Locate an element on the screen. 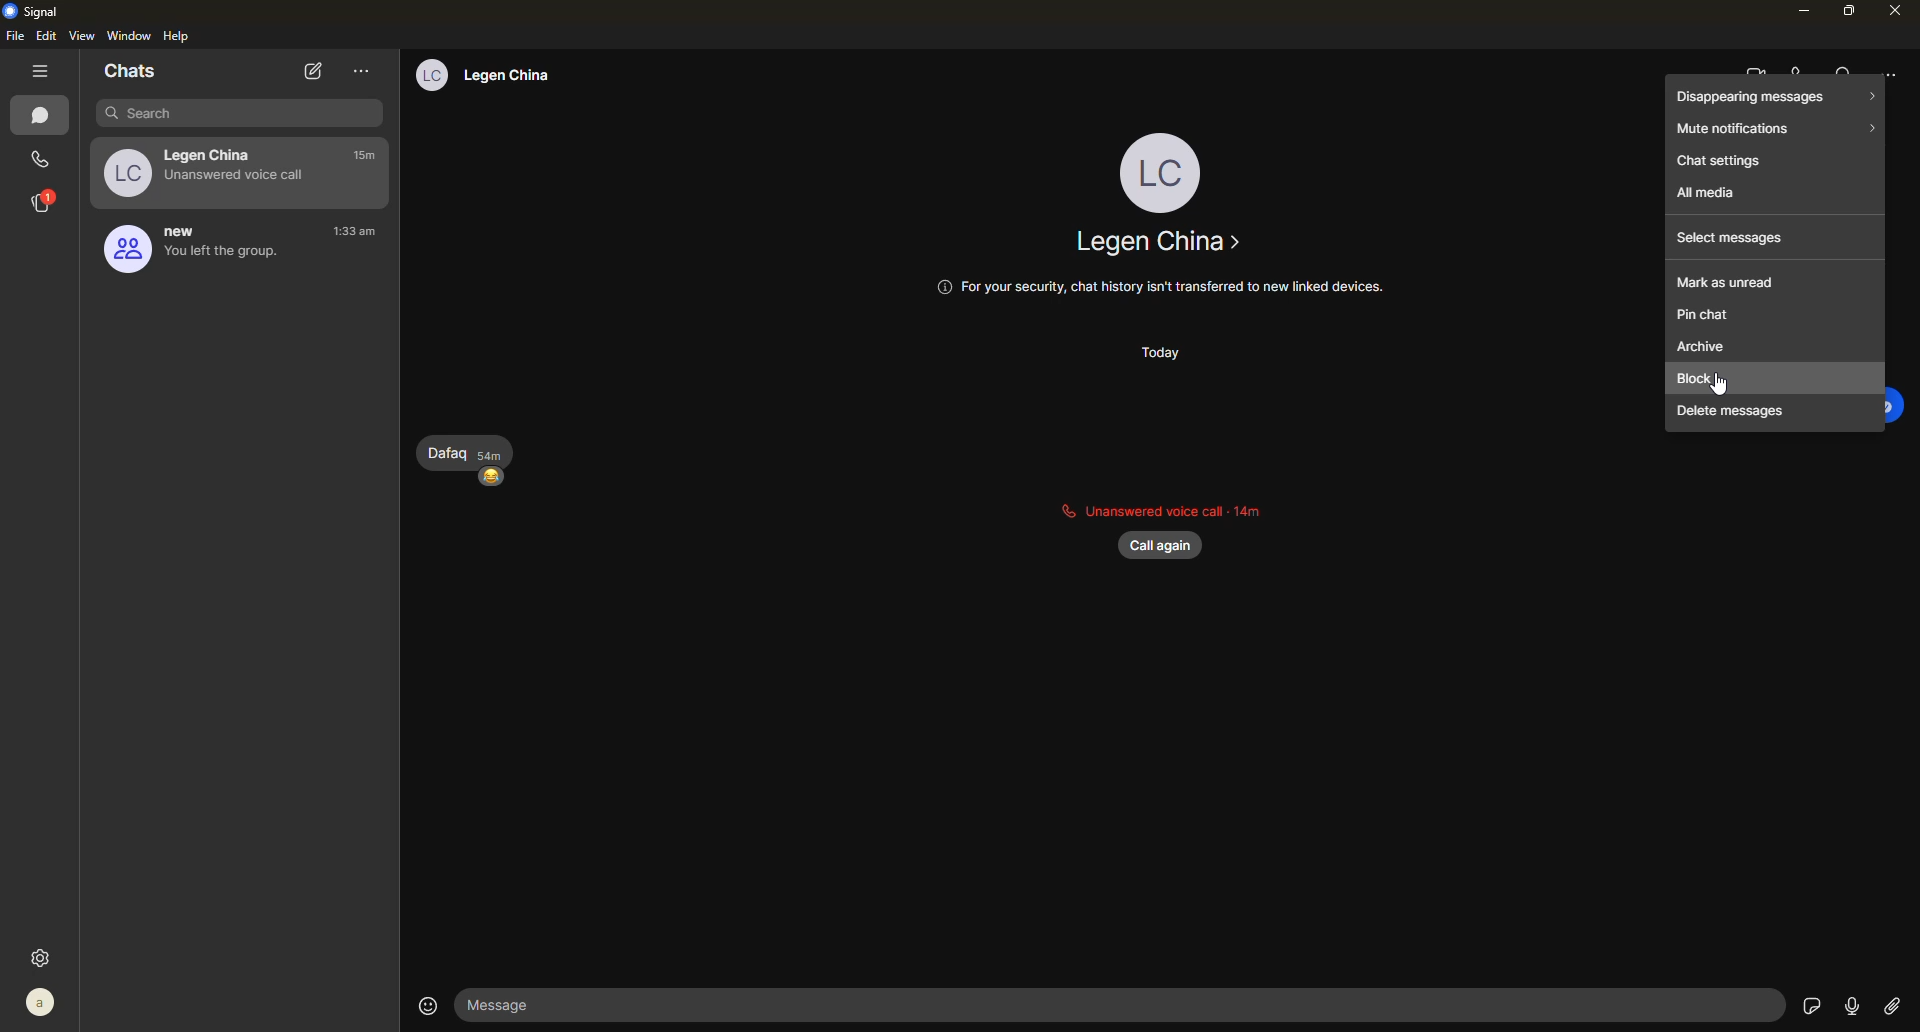 Image resolution: width=1920 pixels, height=1032 pixels. maximize is located at coordinates (1842, 11).